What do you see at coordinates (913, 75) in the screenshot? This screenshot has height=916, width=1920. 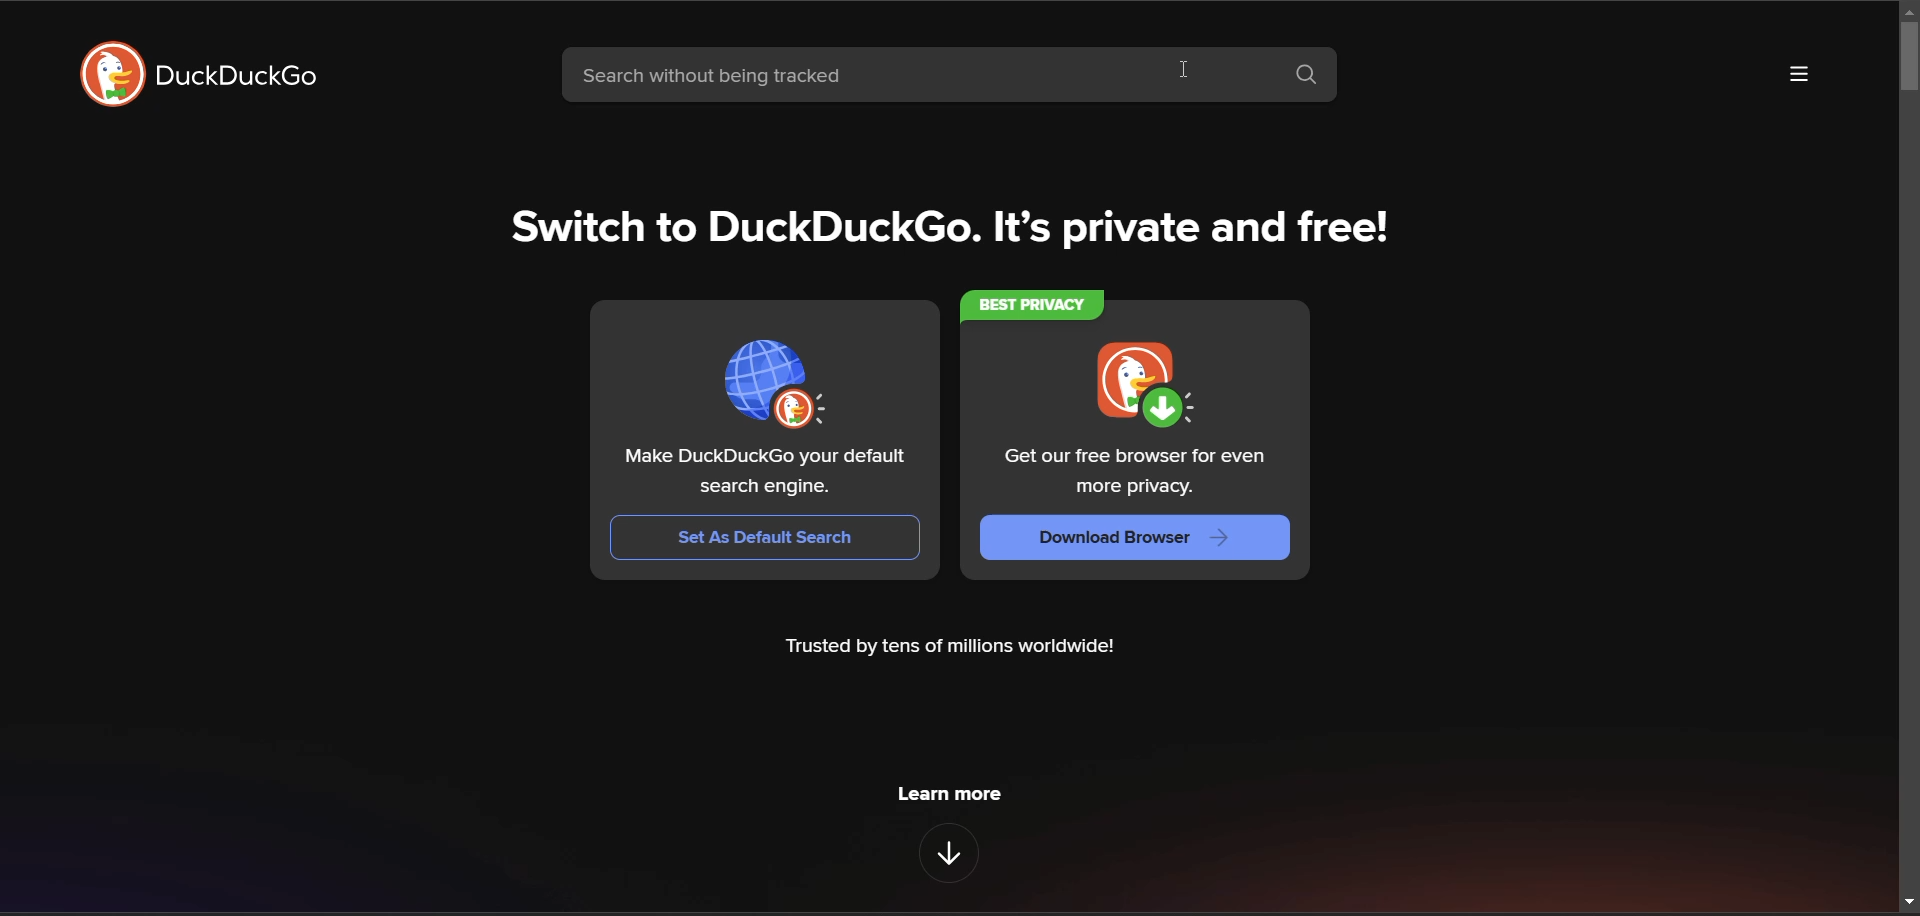 I see `search bar` at bounding box center [913, 75].